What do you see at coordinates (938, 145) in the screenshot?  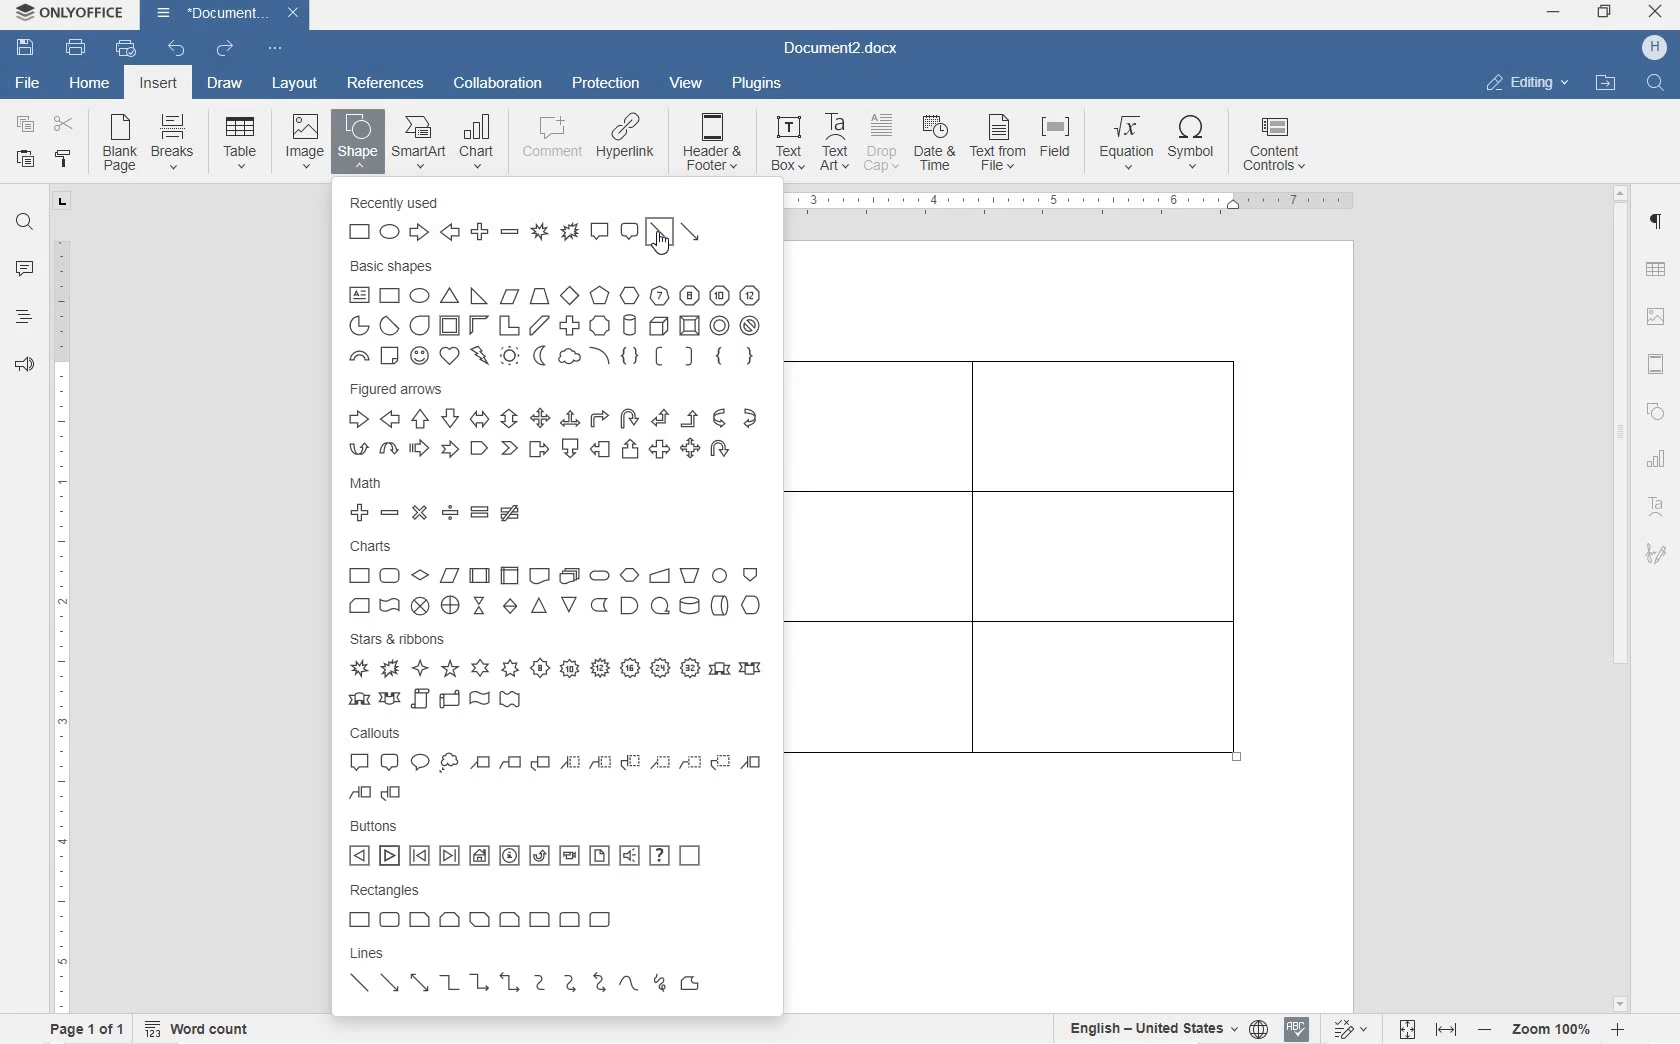 I see `DATE & TIME` at bounding box center [938, 145].